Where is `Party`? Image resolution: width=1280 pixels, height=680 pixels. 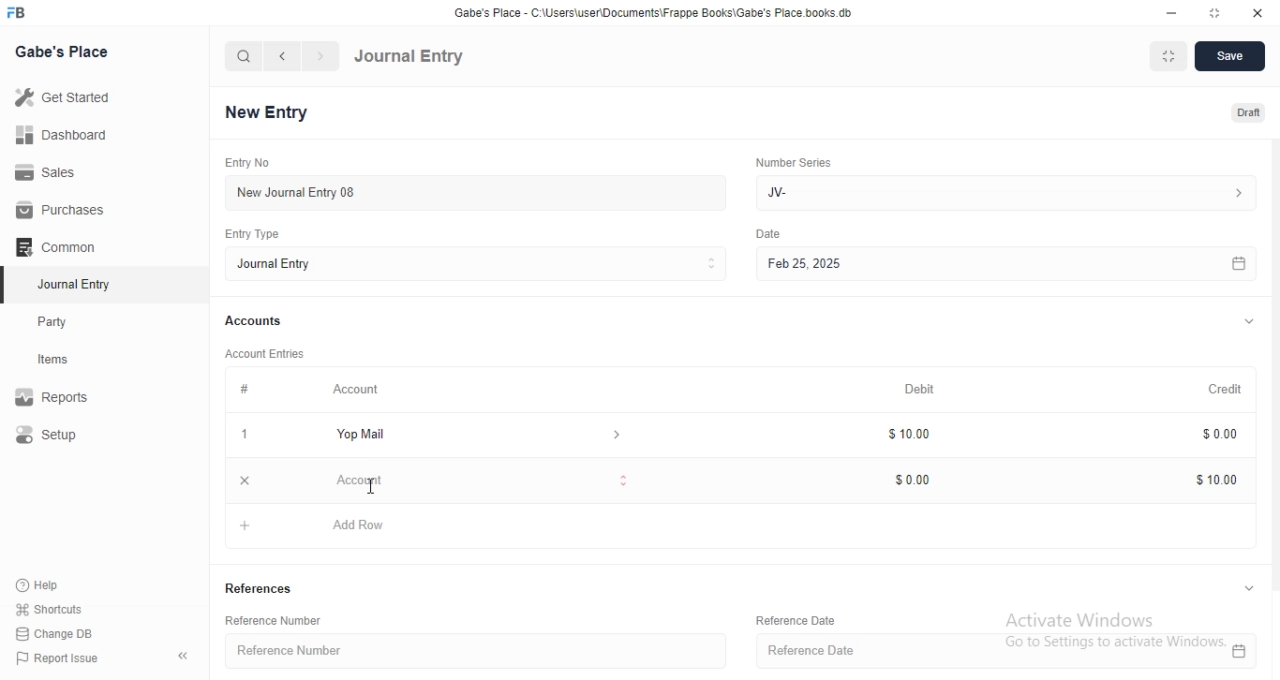 Party is located at coordinates (72, 322).